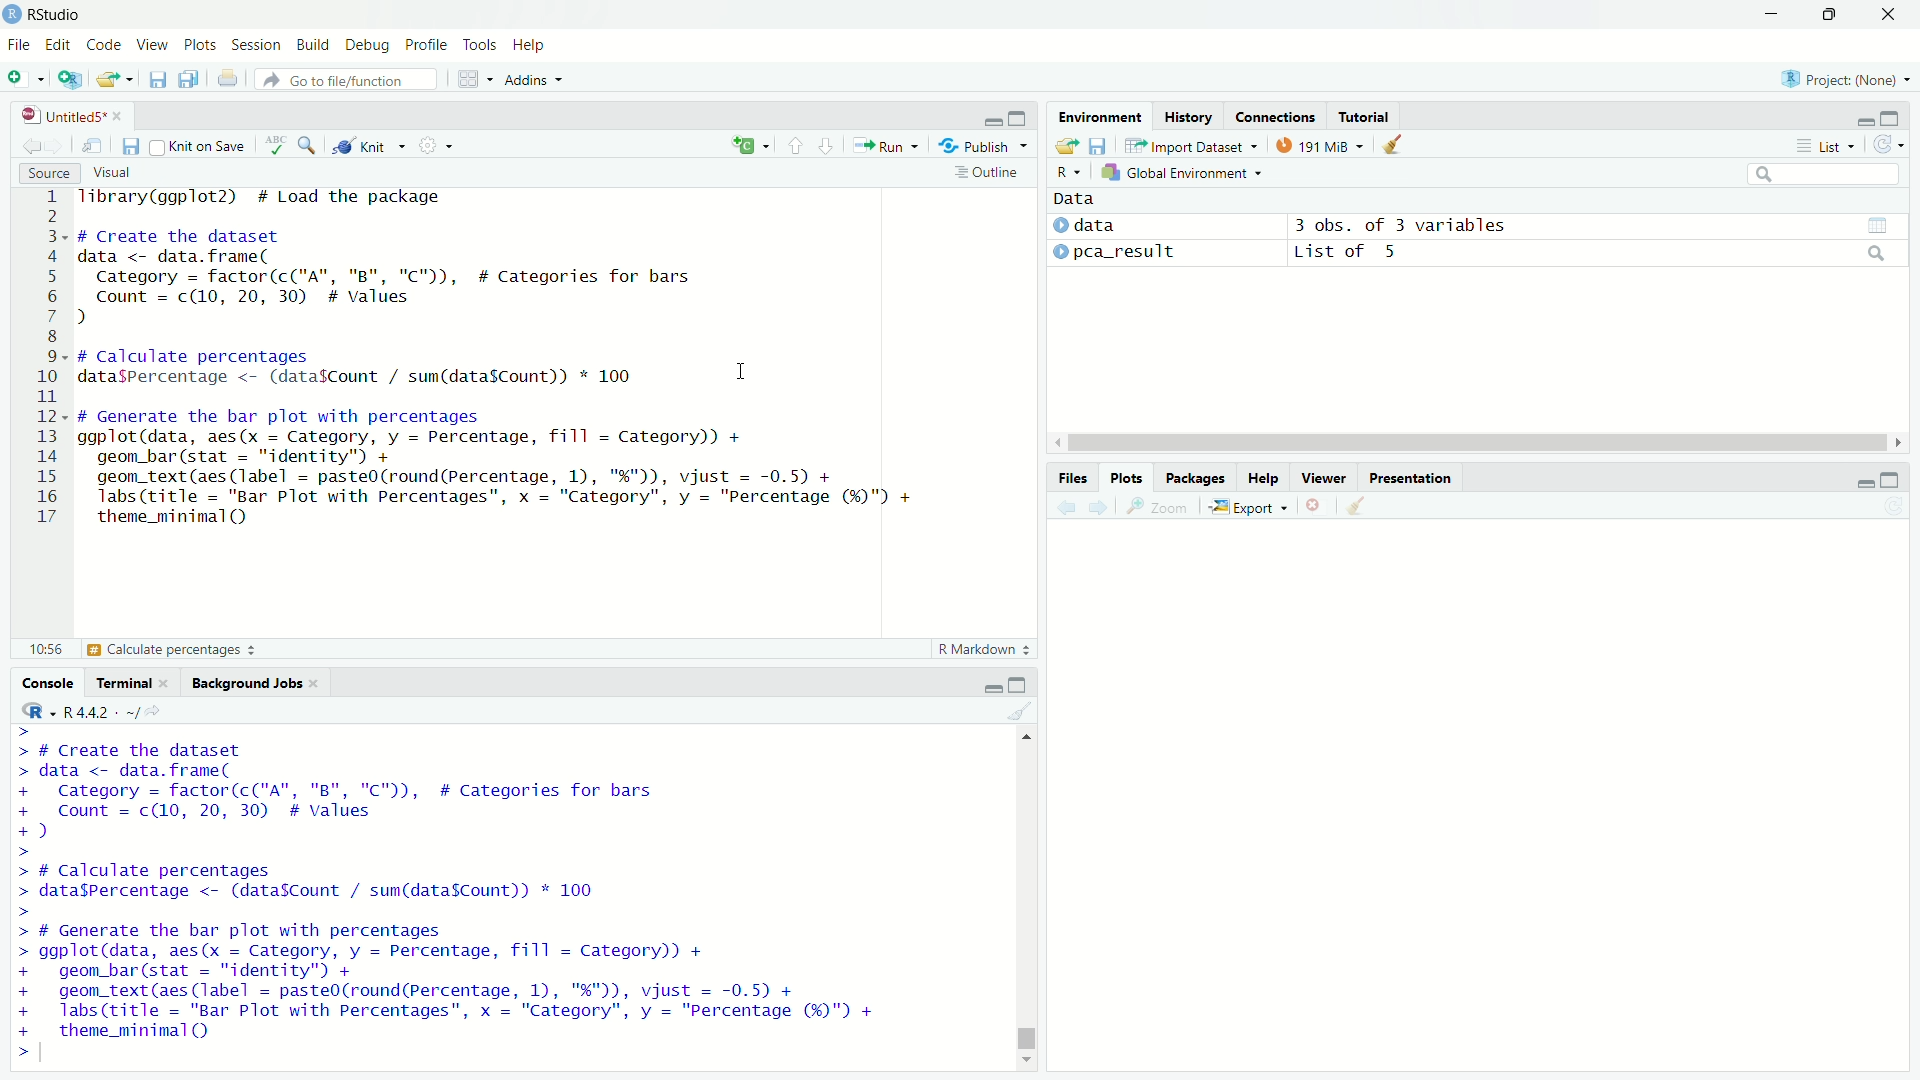 The width and height of the screenshot is (1920, 1080). I want to click on Code, so click(105, 46).